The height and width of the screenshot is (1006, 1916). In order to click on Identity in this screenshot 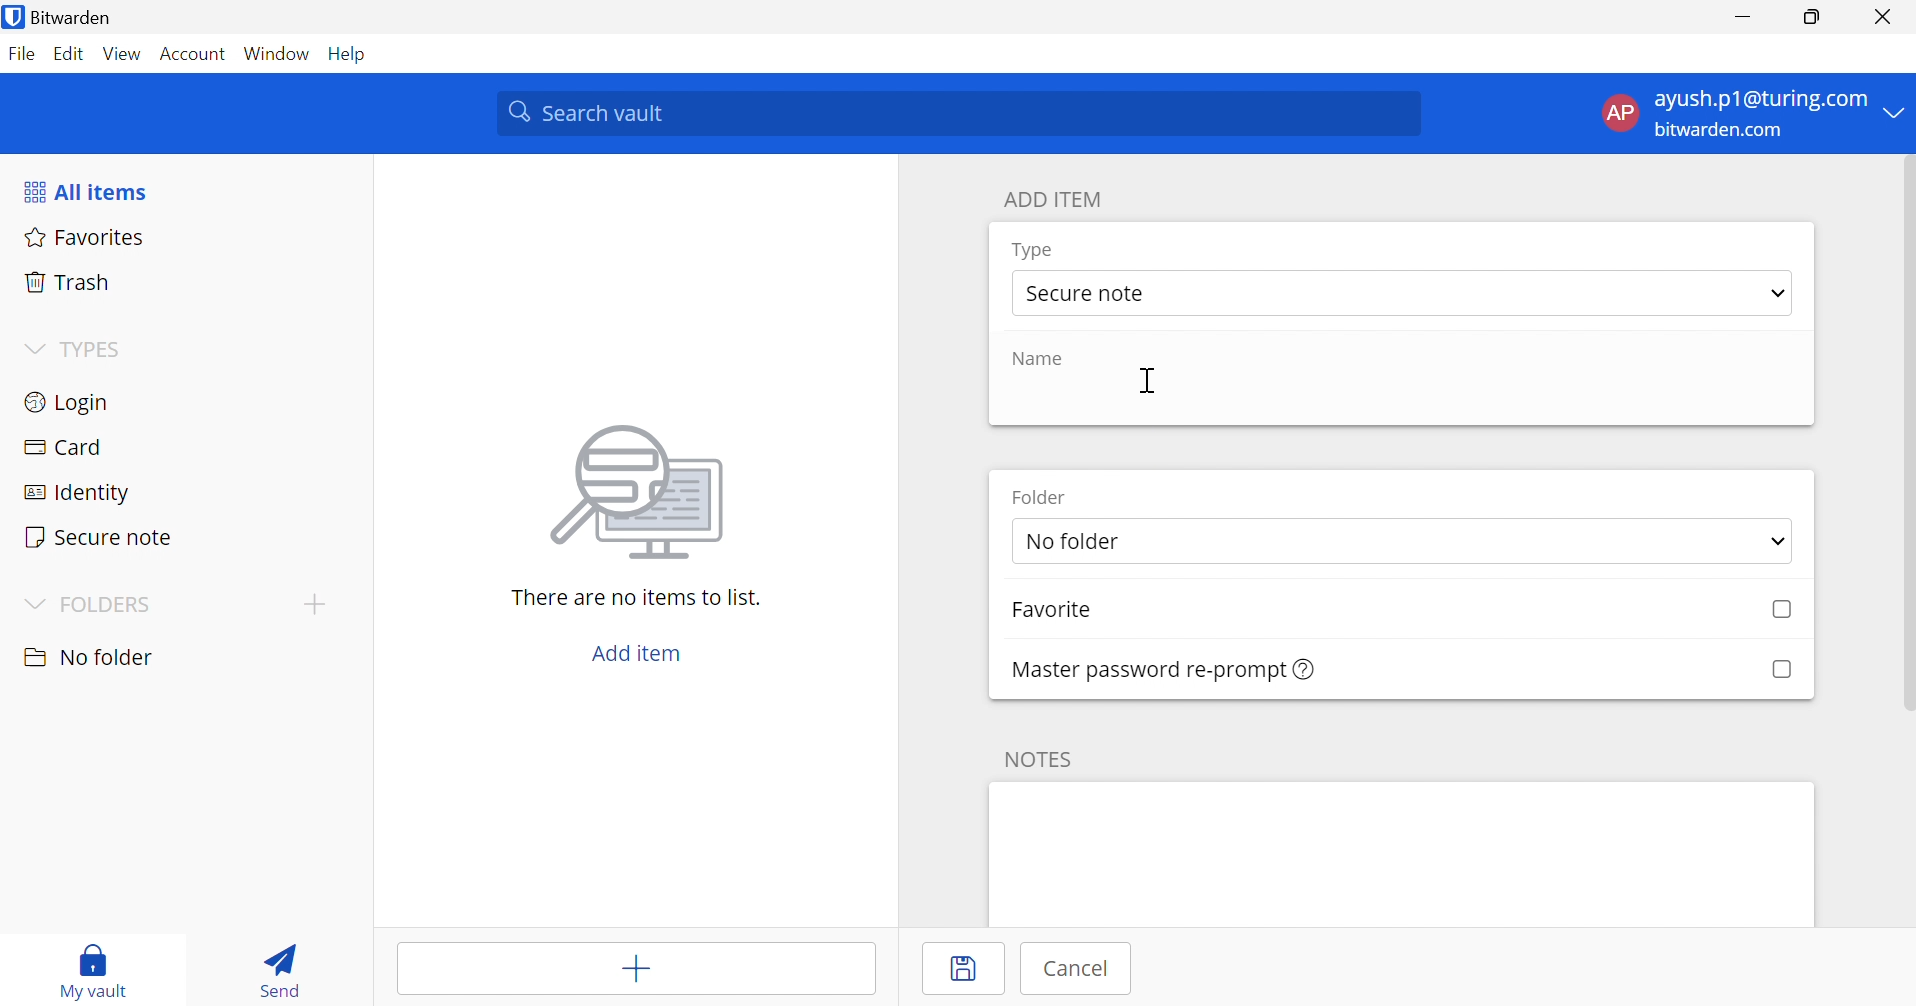, I will do `click(75, 493)`.